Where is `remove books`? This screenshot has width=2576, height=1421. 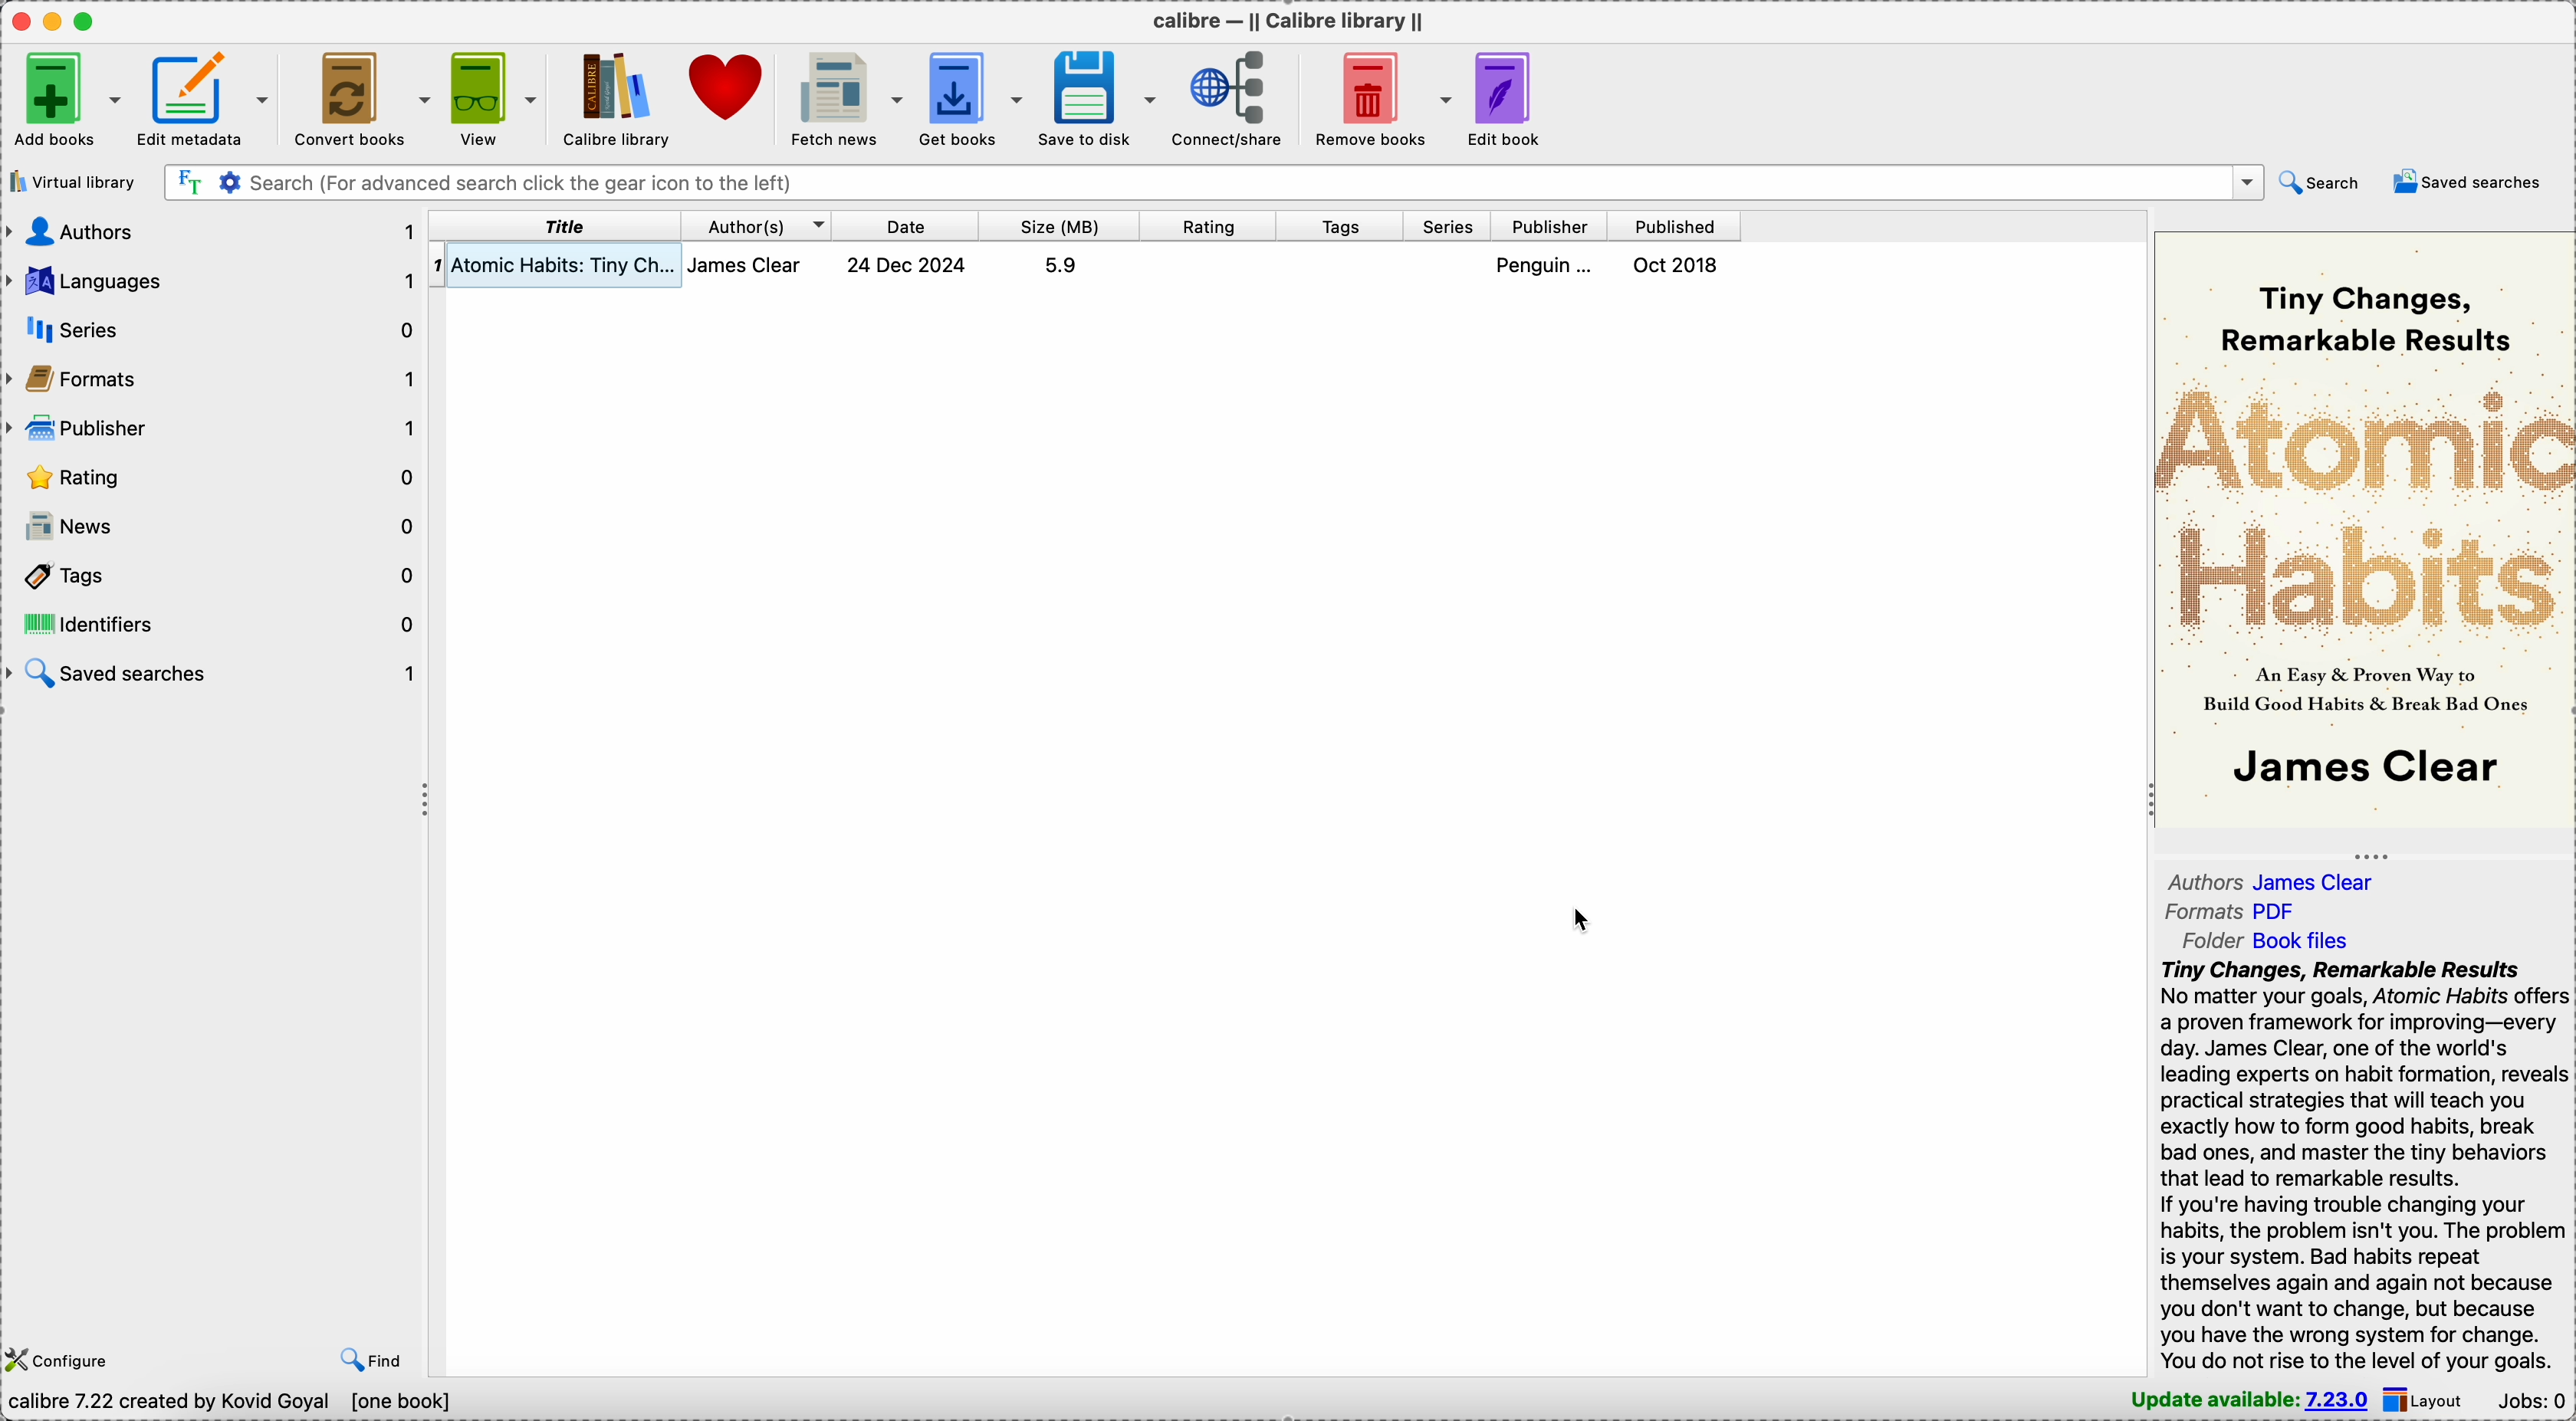 remove books is located at coordinates (1385, 96).